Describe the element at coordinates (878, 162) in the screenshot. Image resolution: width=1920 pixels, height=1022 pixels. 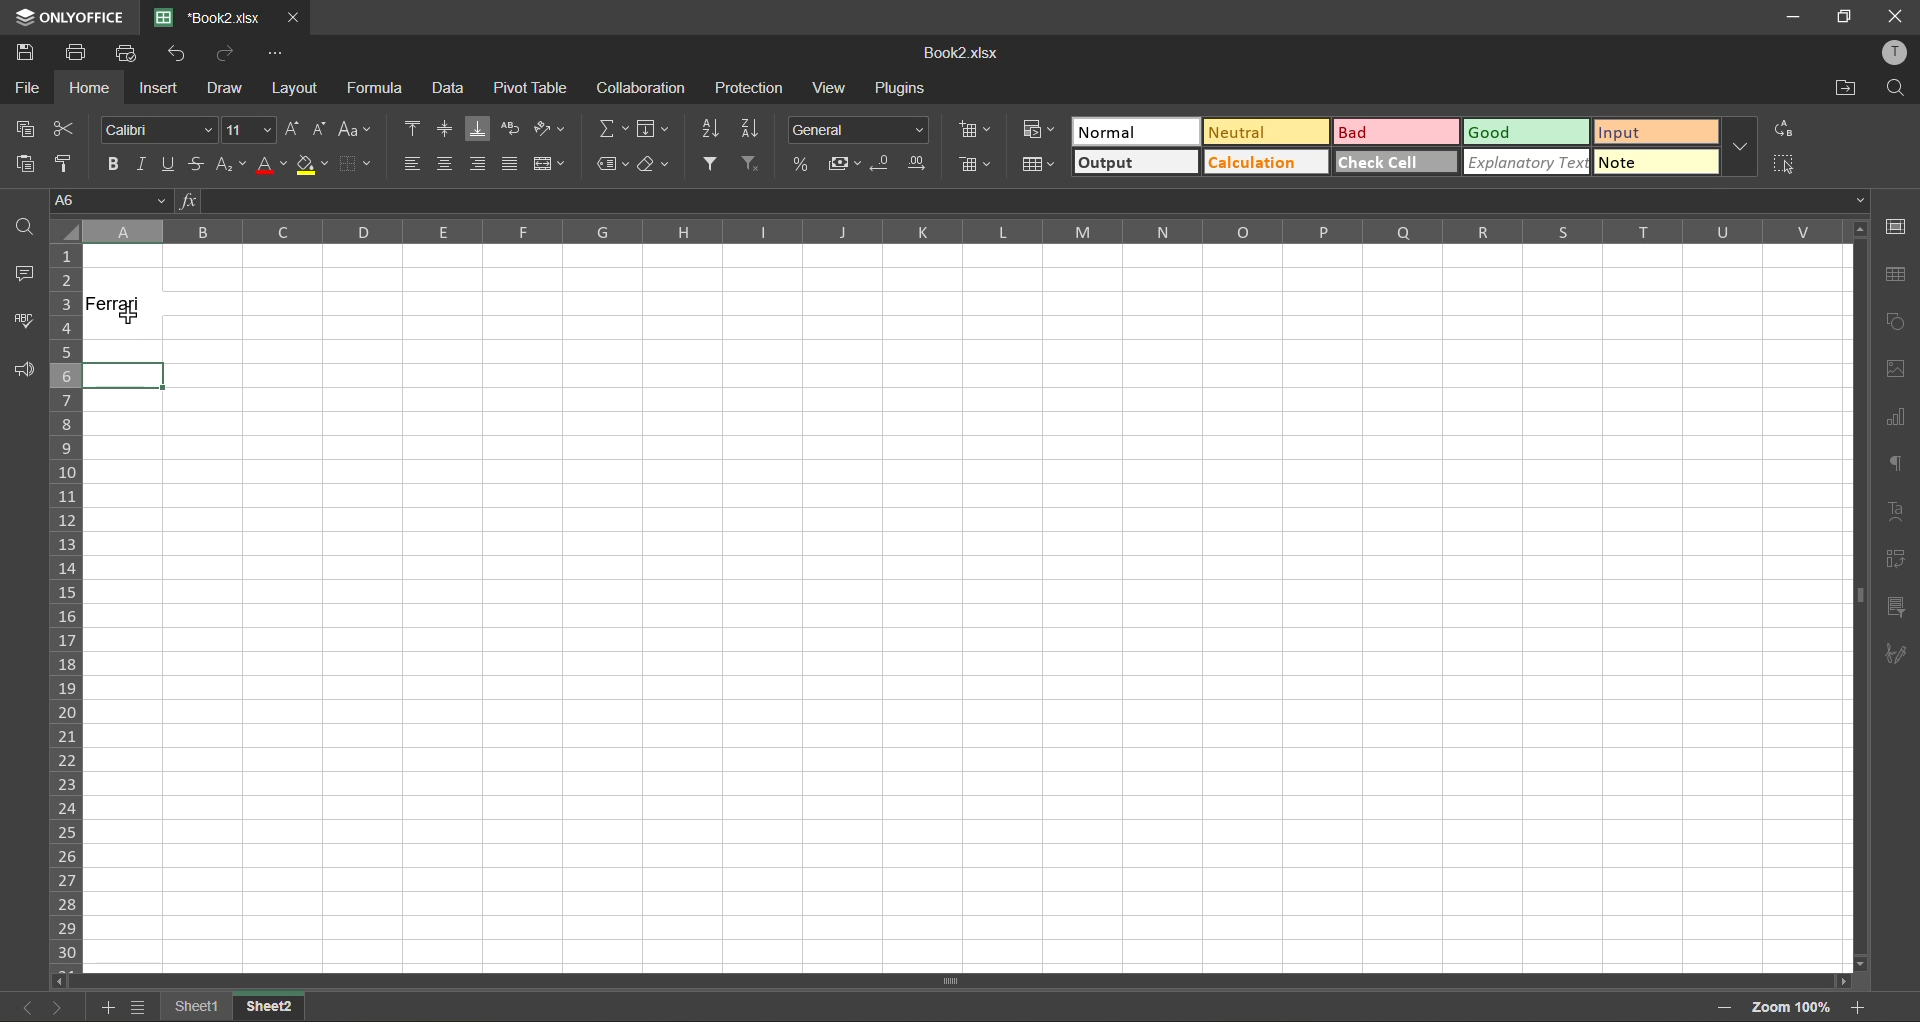
I see `decrease decimal` at that location.